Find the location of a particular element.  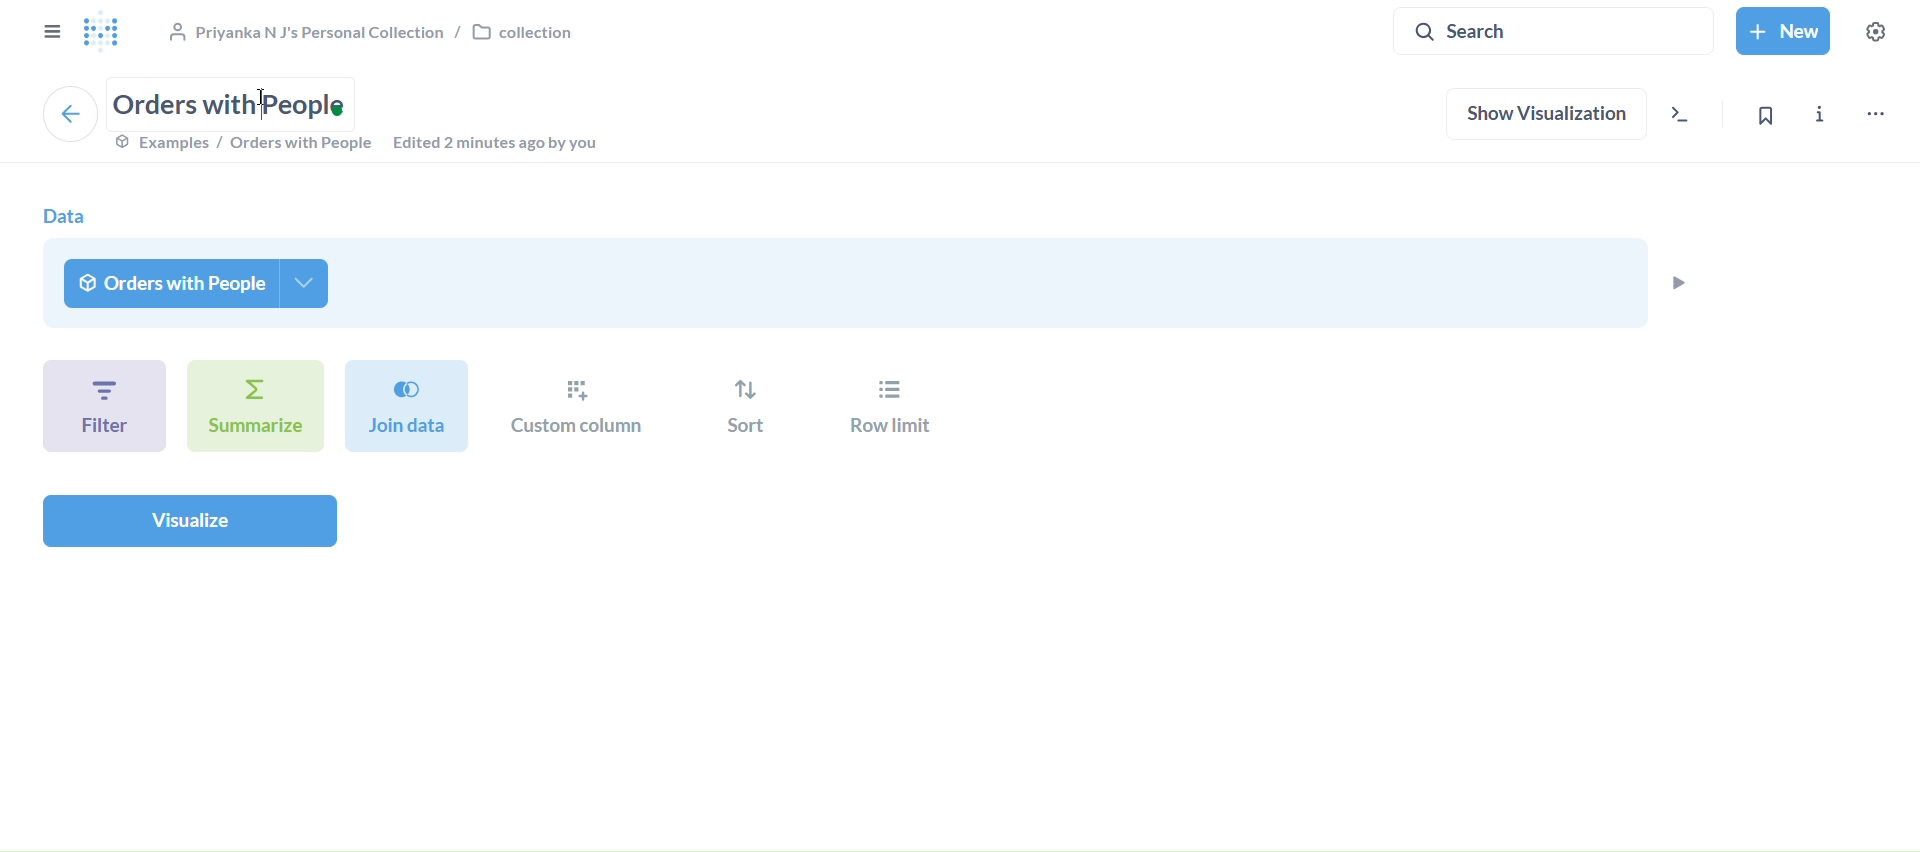

show visualization is located at coordinates (1548, 116).